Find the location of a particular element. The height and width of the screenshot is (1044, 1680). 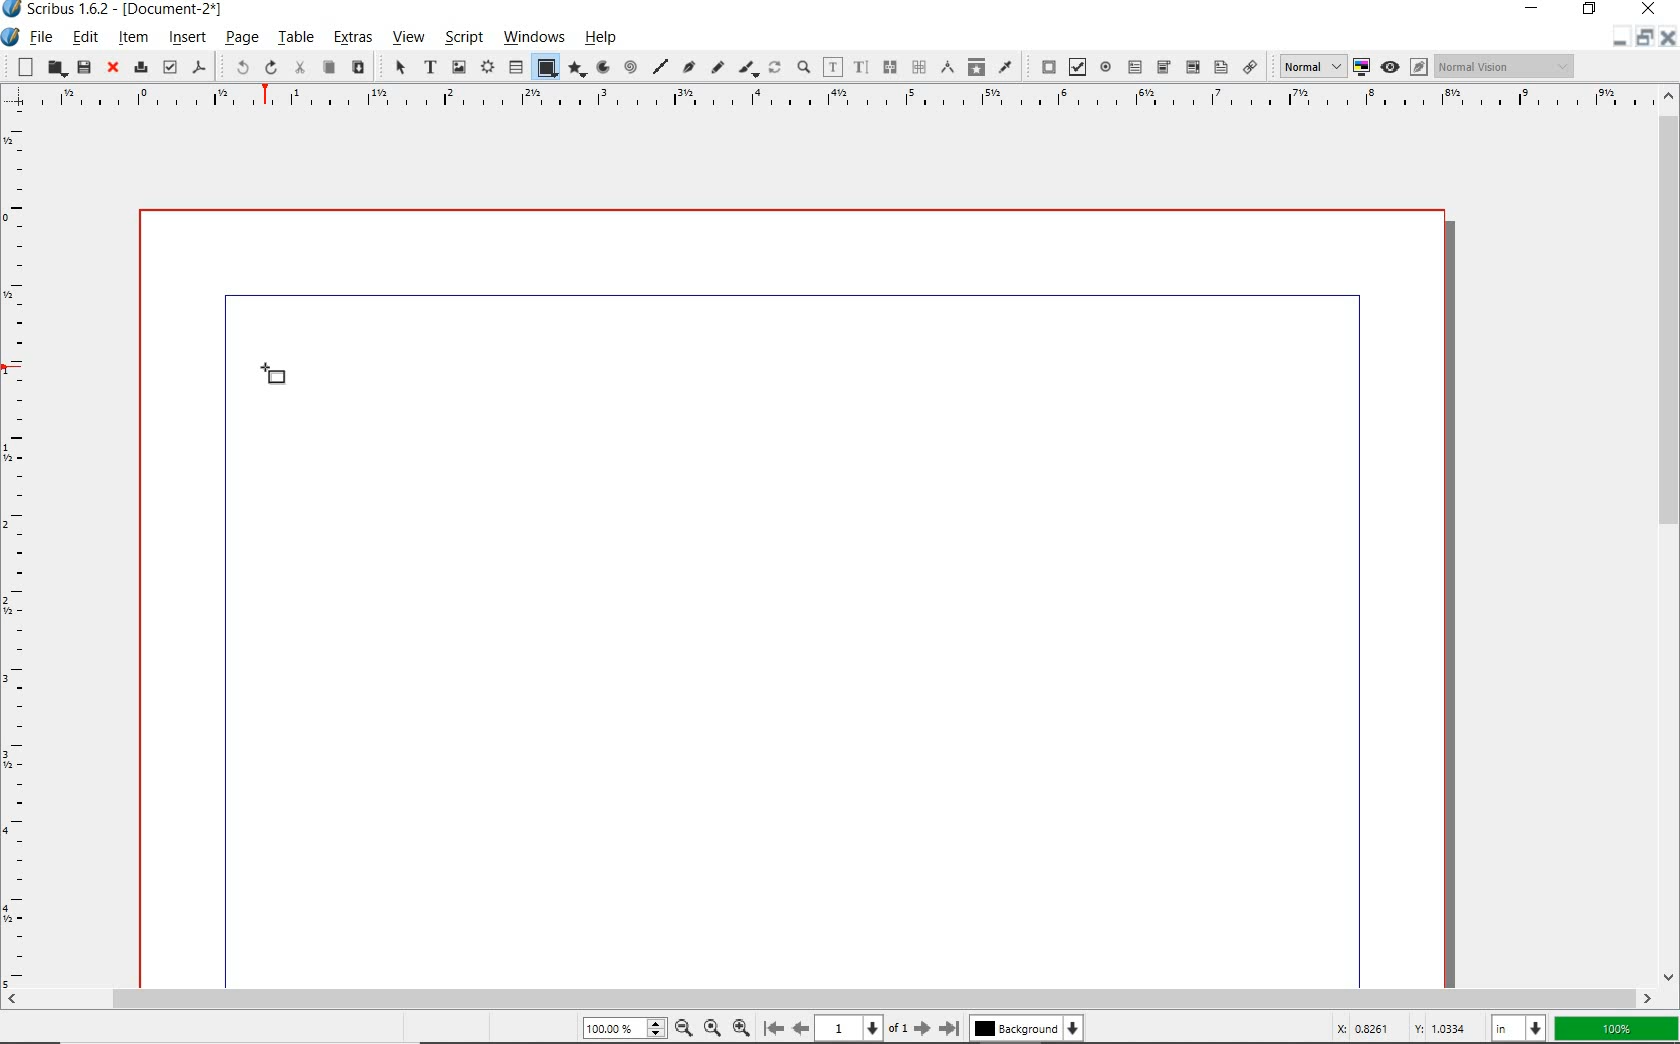

coordinates is located at coordinates (1400, 1030).